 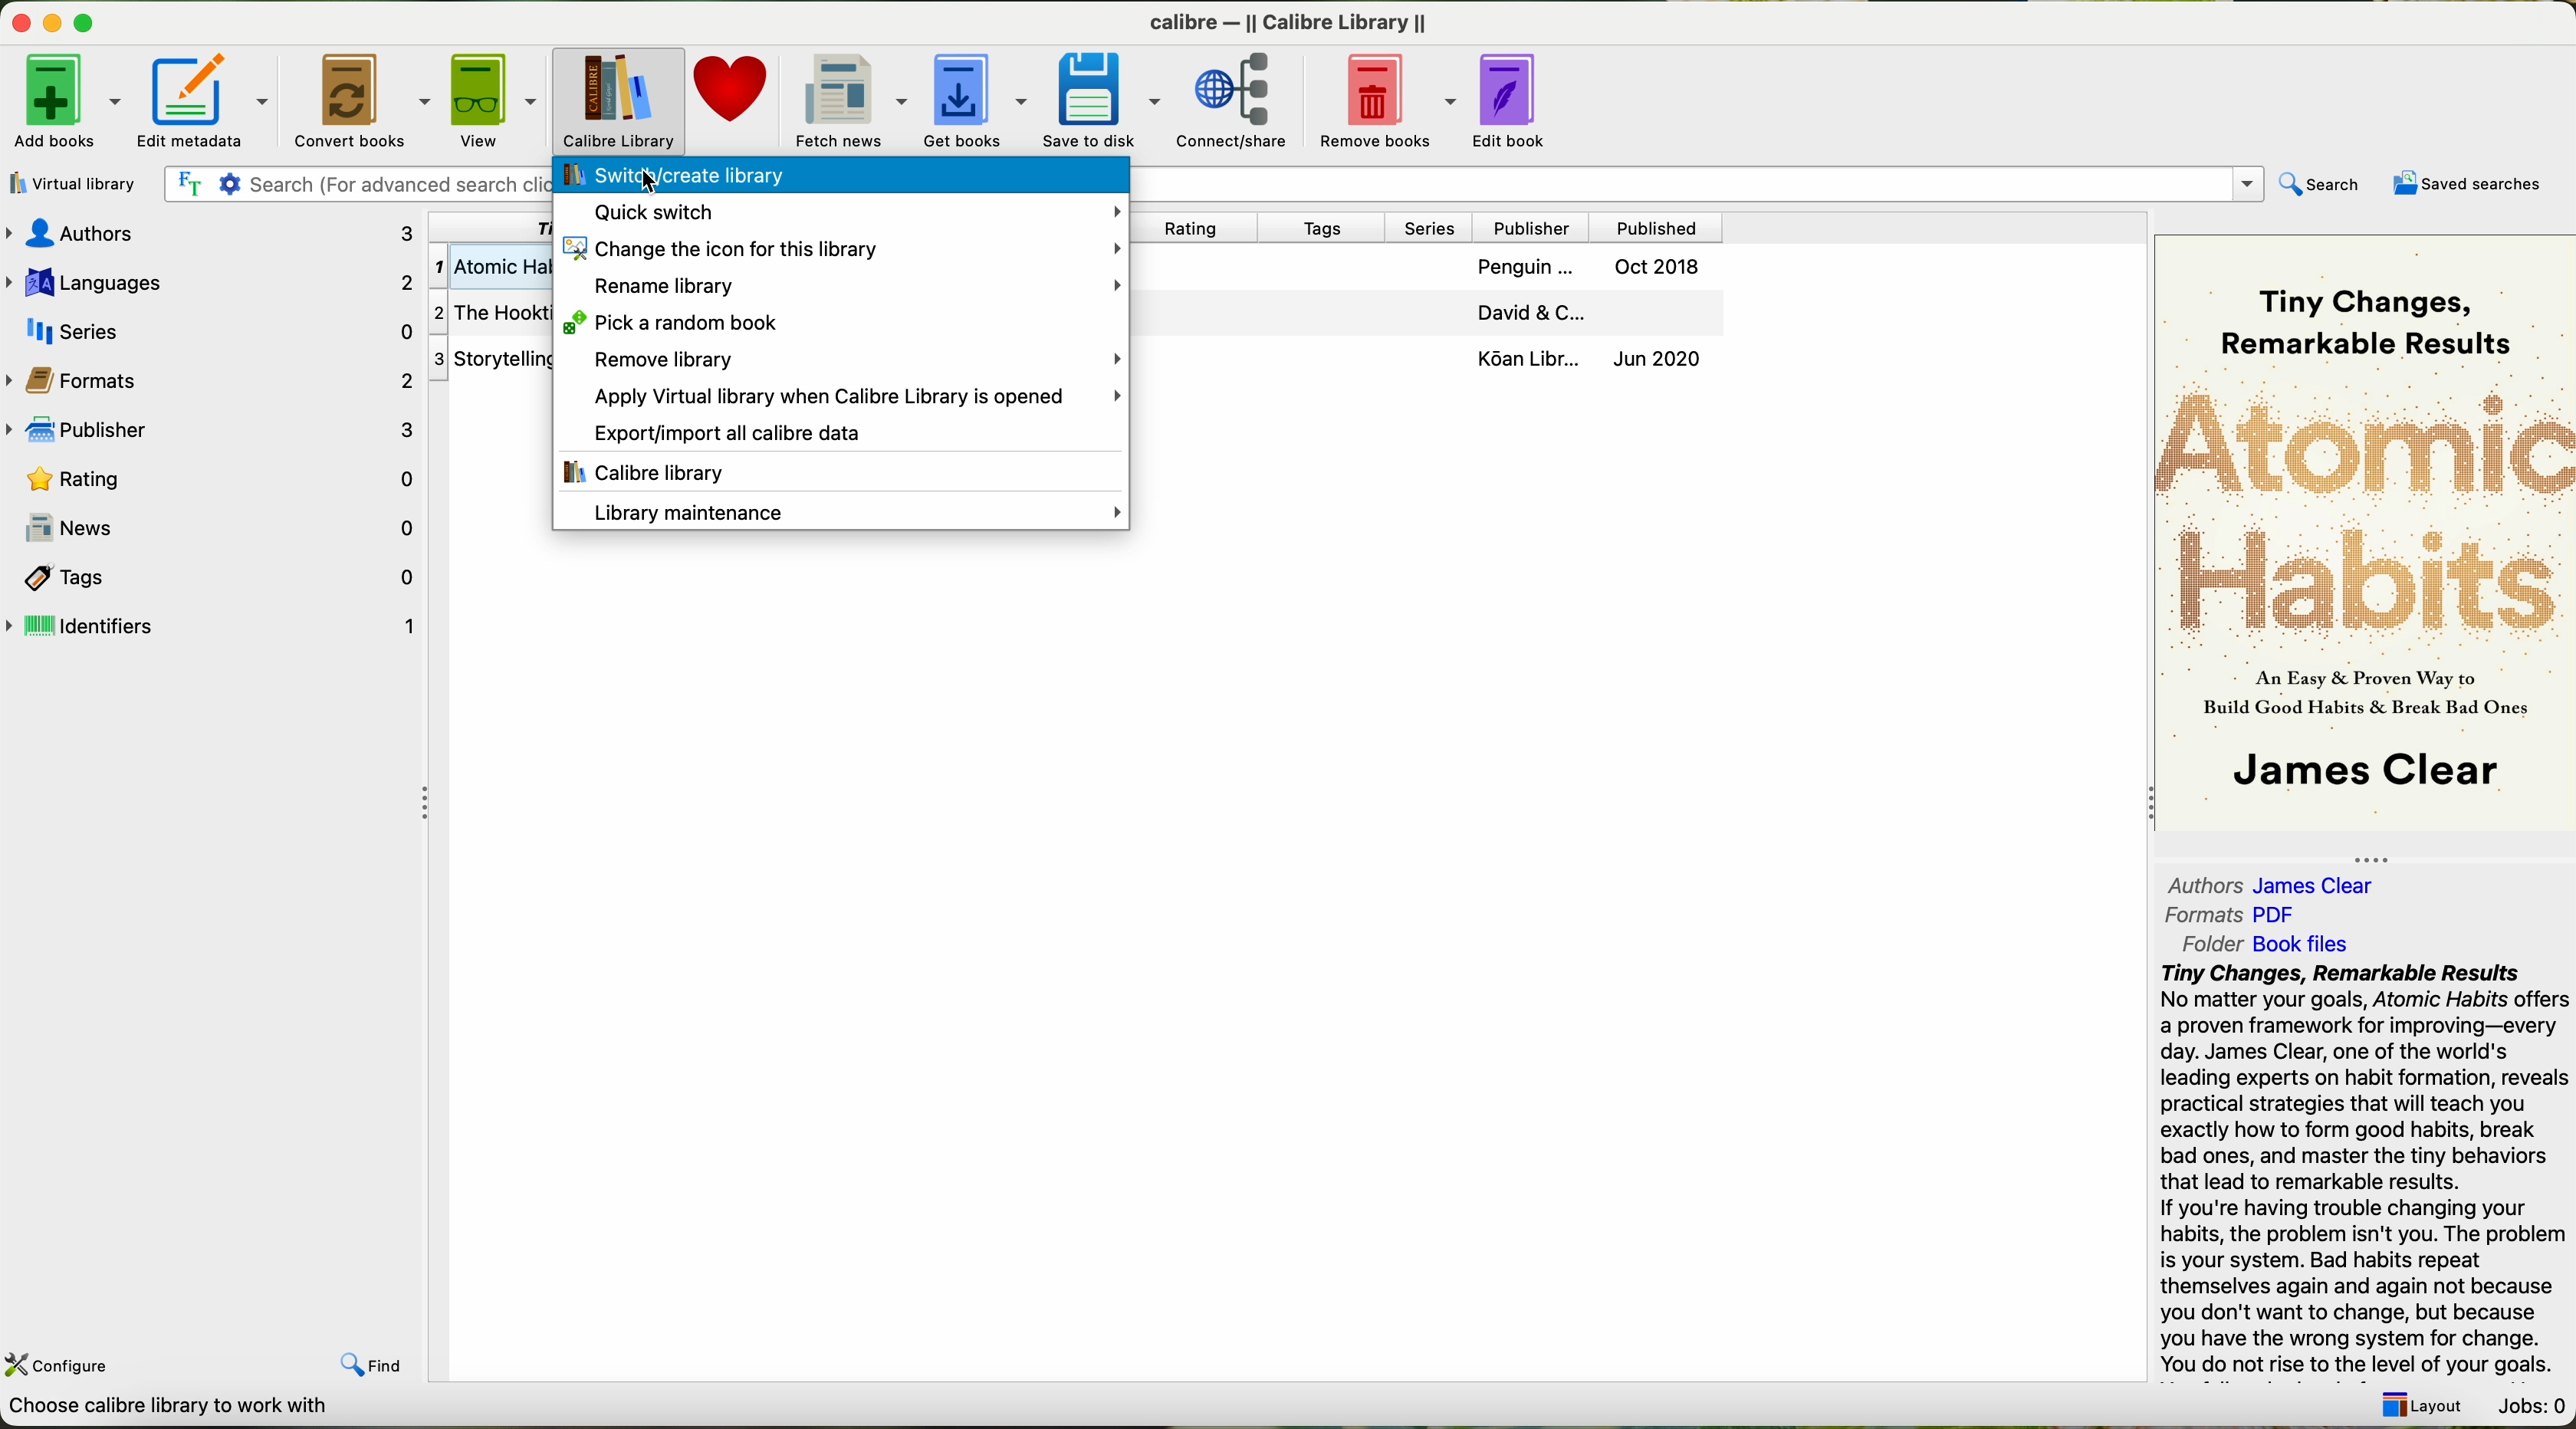 I want to click on configure, so click(x=84, y=1358).